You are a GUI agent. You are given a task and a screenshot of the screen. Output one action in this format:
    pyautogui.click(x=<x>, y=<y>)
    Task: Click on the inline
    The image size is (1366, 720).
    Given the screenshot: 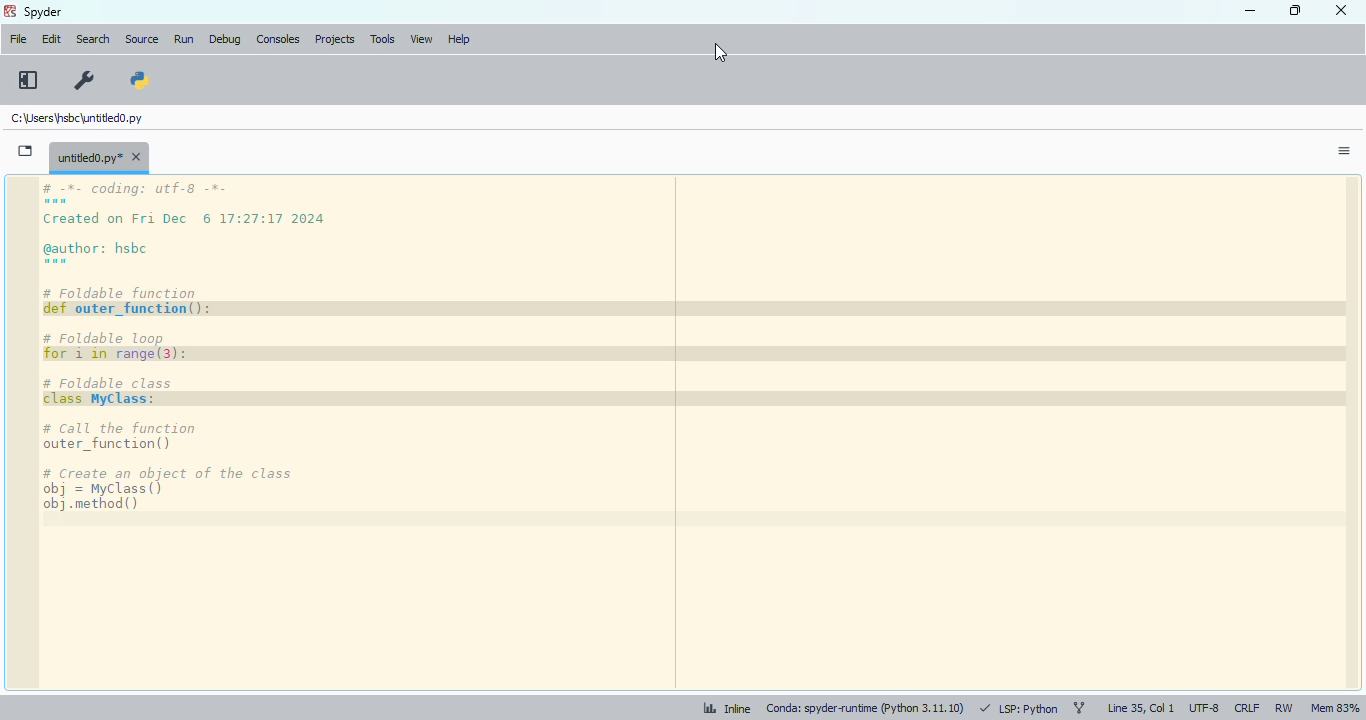 What is the action you would take?
    pyautogui.click(x=725, y=706)
    